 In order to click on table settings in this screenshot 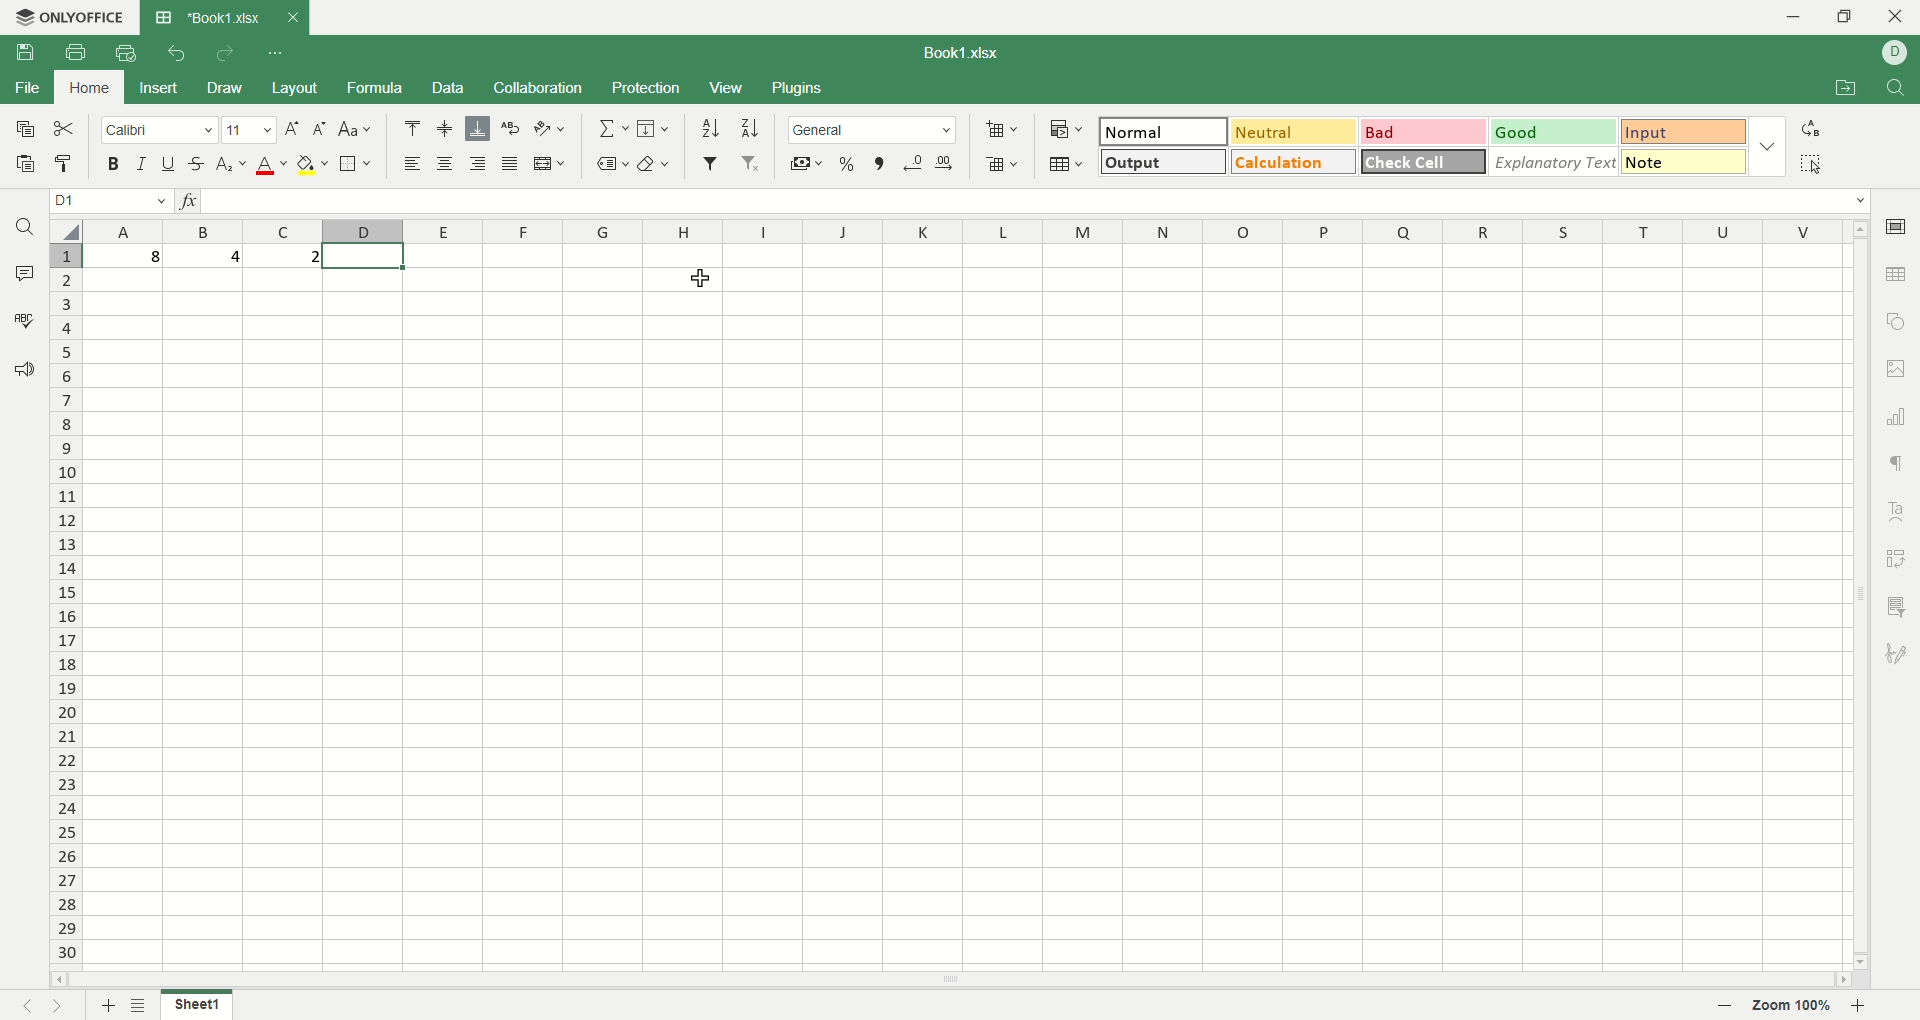, I will do `click(1897, 275)`.